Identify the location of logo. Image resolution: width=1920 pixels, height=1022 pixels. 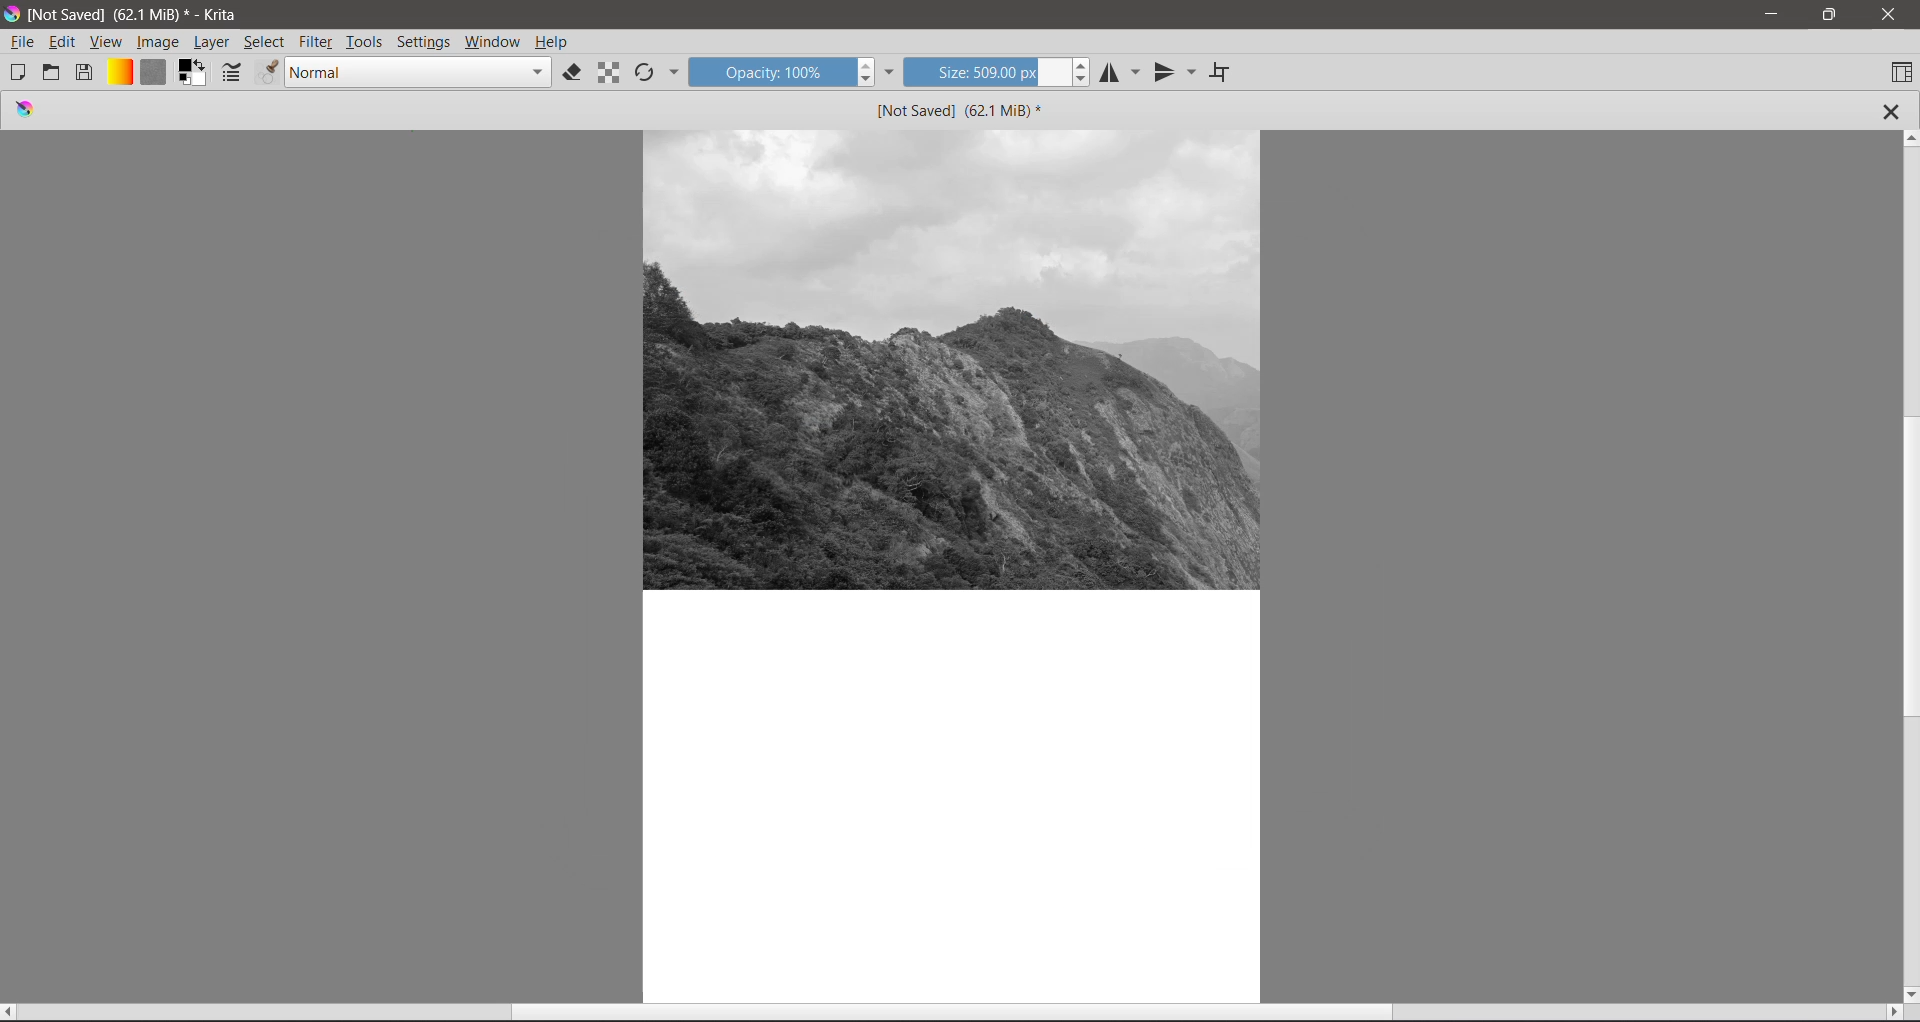
(25, 112).